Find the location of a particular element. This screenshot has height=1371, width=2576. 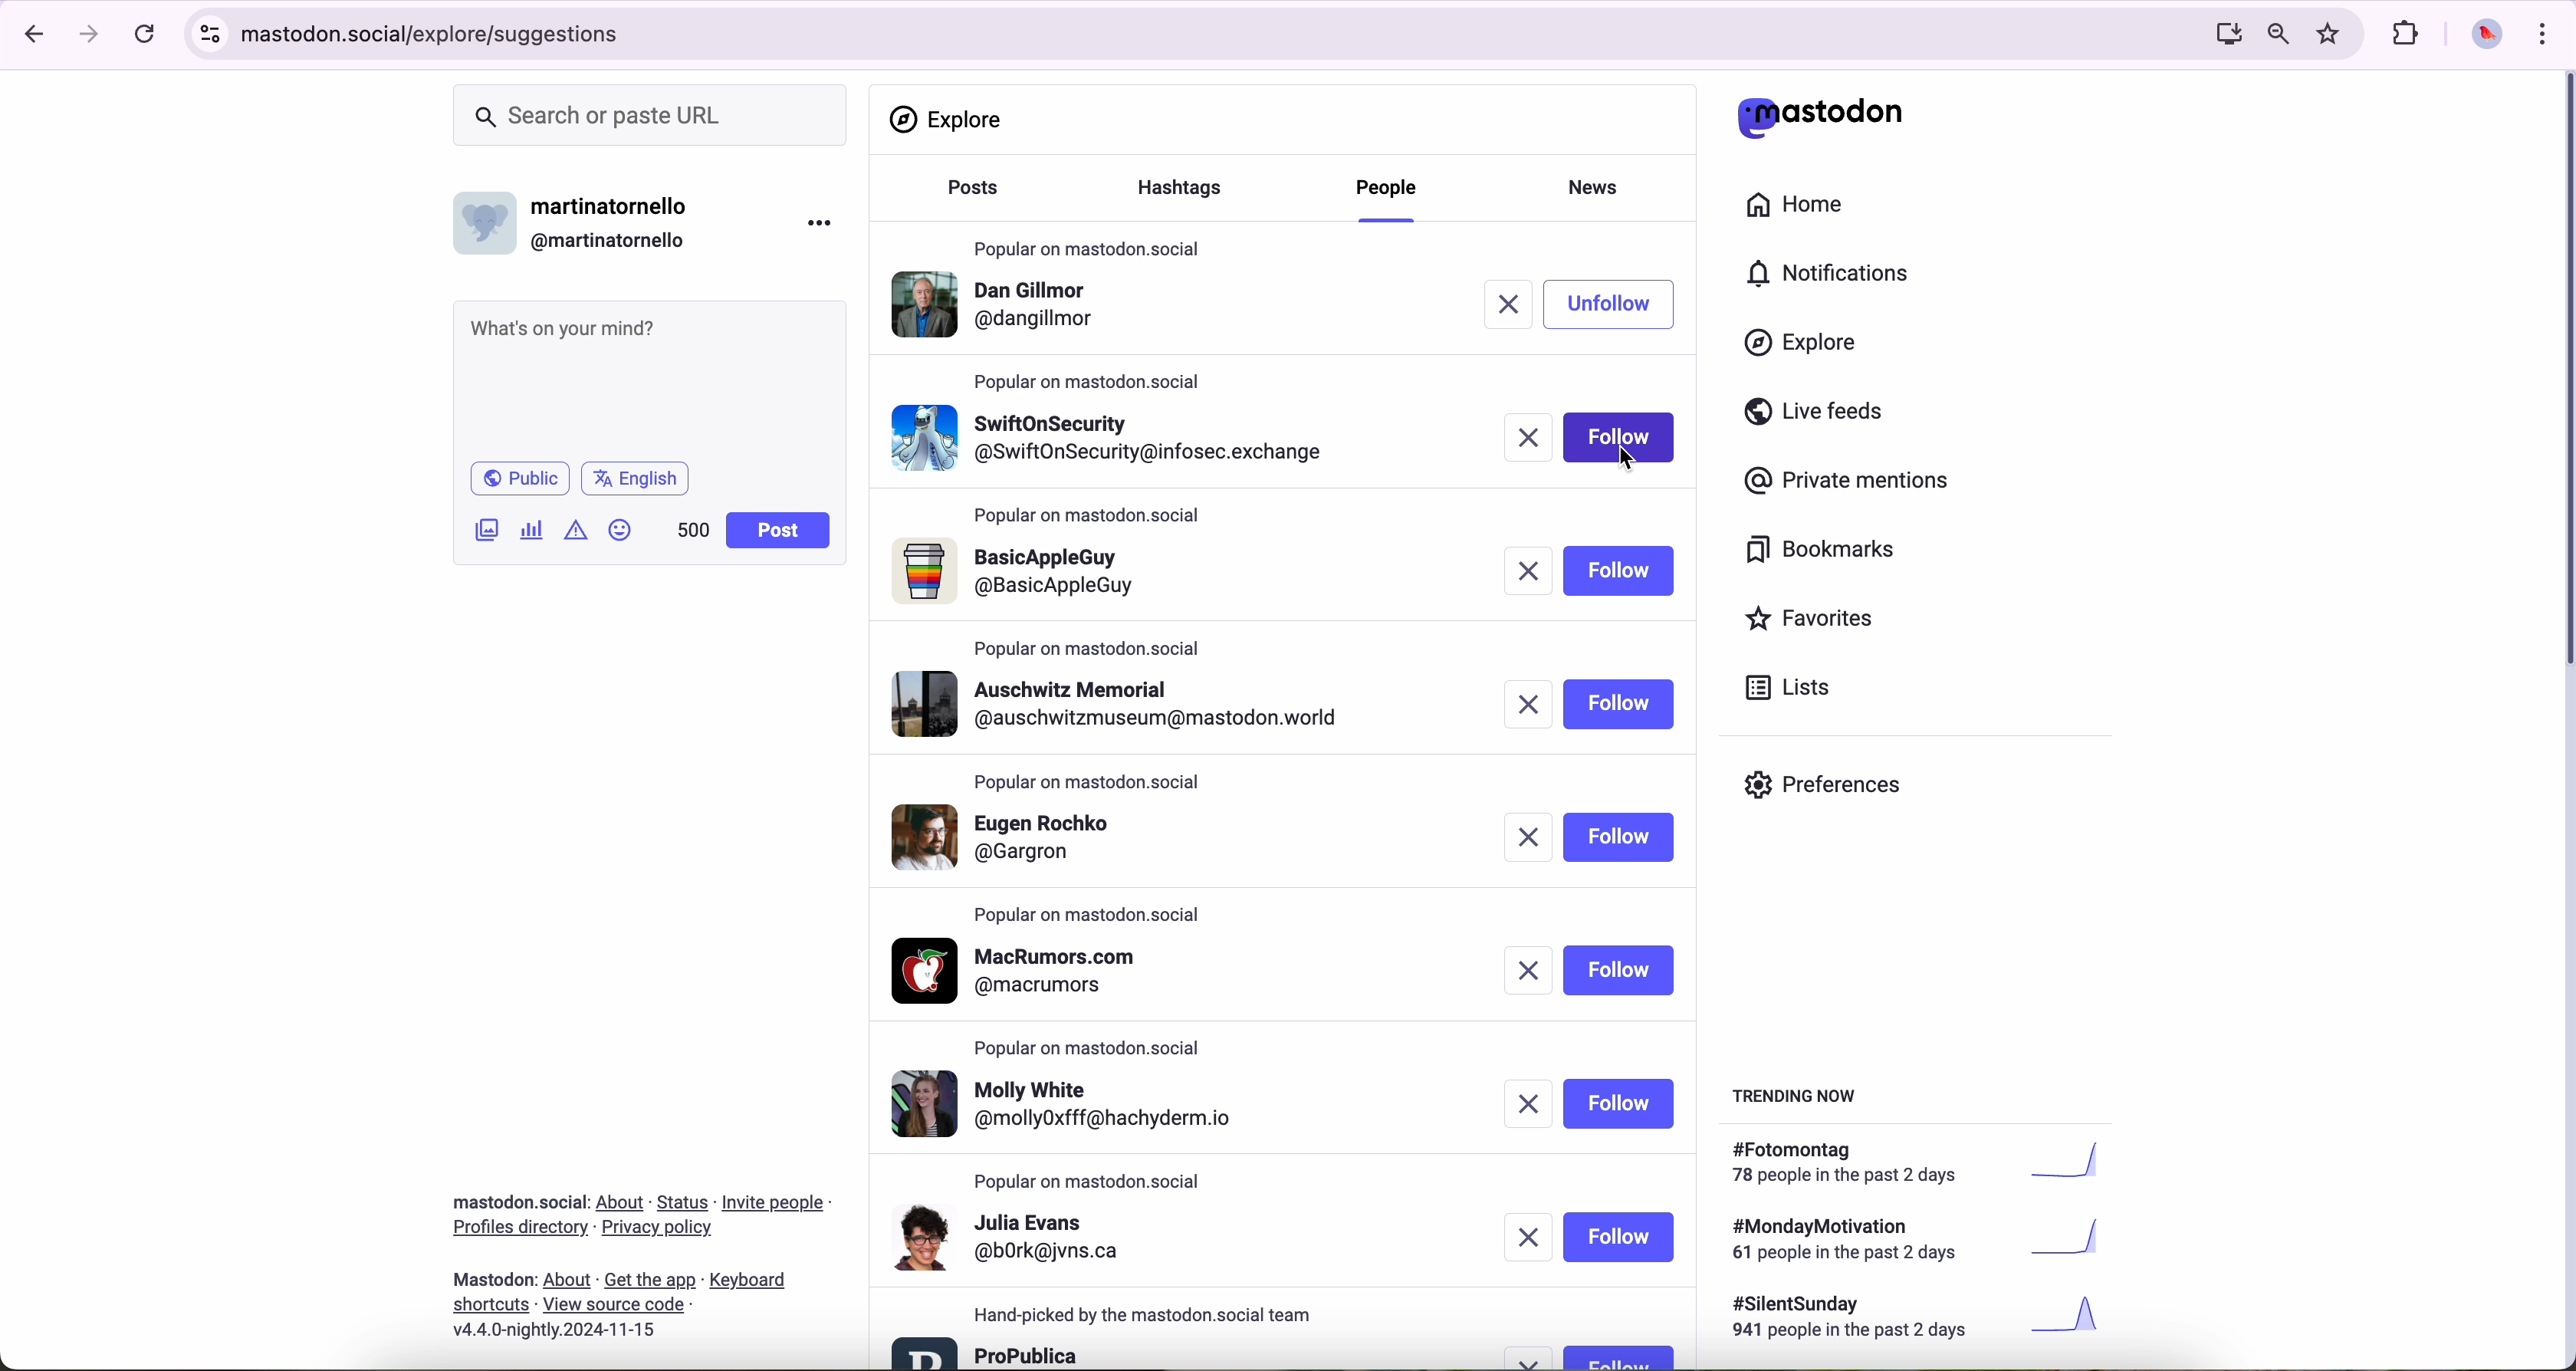

follow button is located at coordinates (1616, 571).